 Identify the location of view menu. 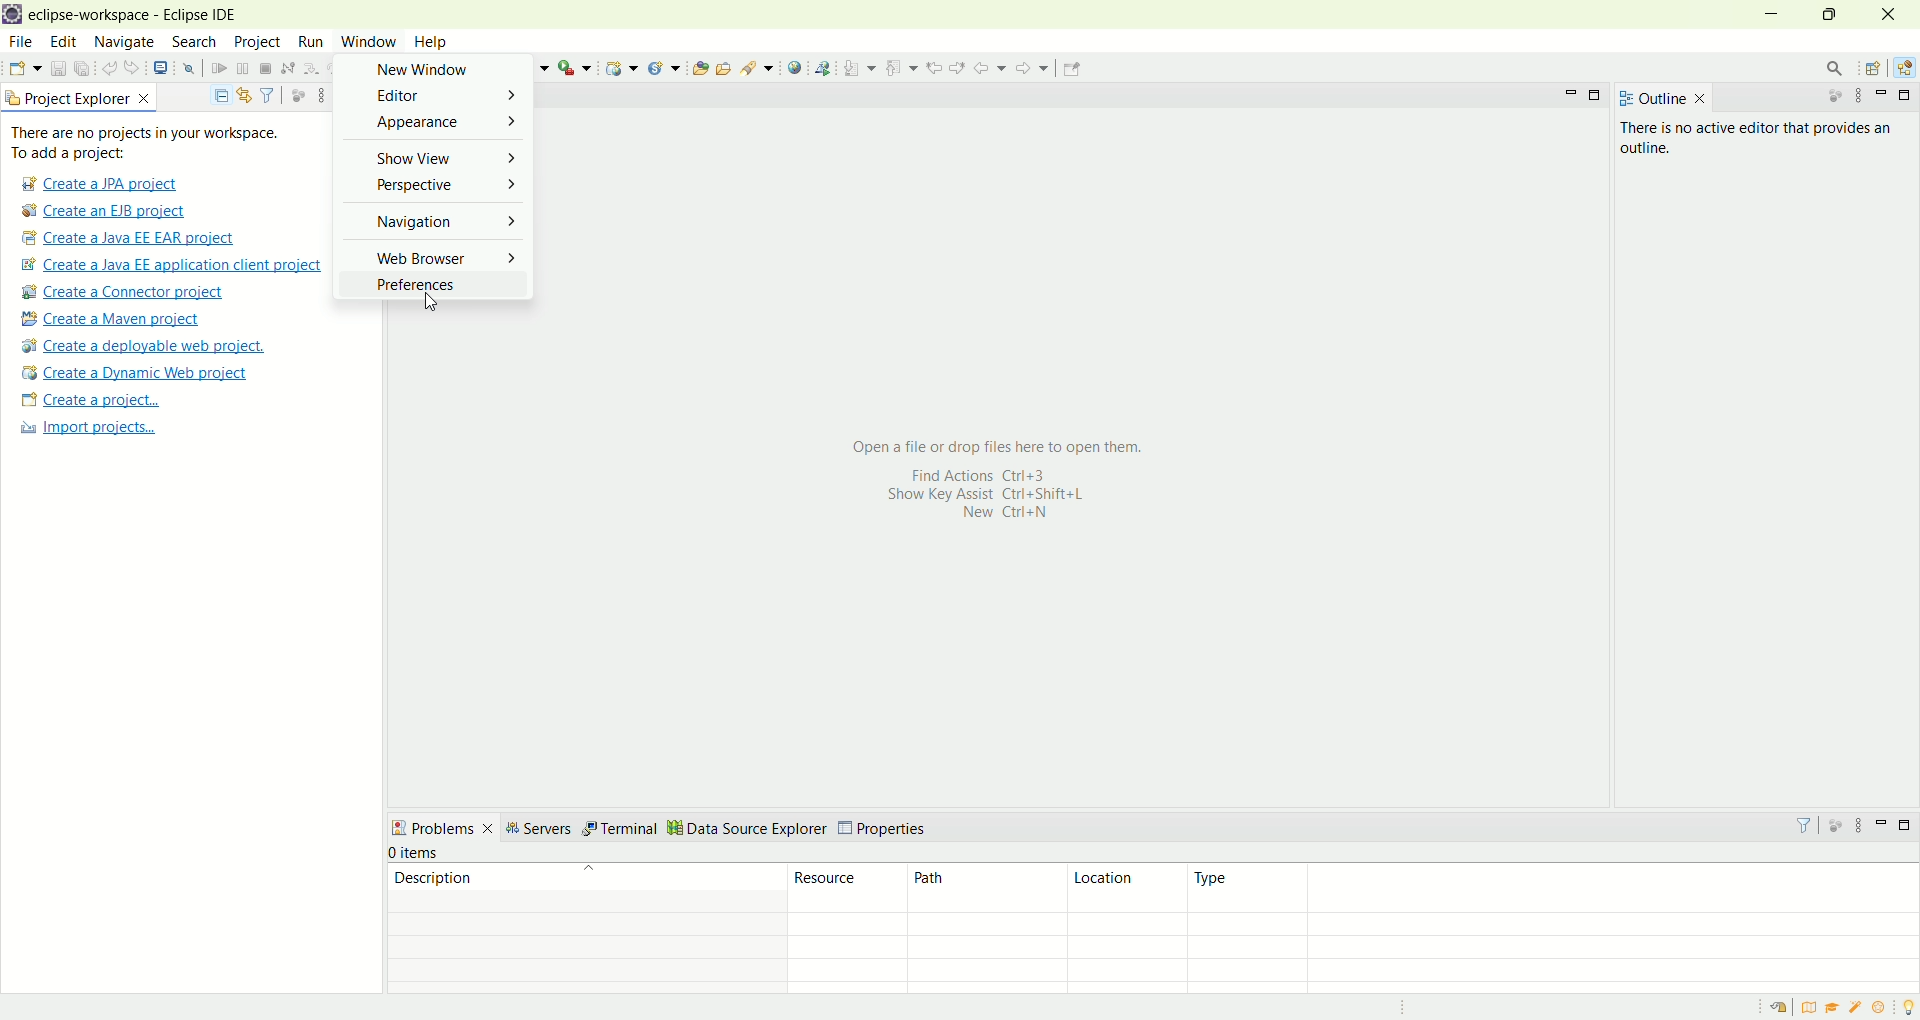
(1857, 96).